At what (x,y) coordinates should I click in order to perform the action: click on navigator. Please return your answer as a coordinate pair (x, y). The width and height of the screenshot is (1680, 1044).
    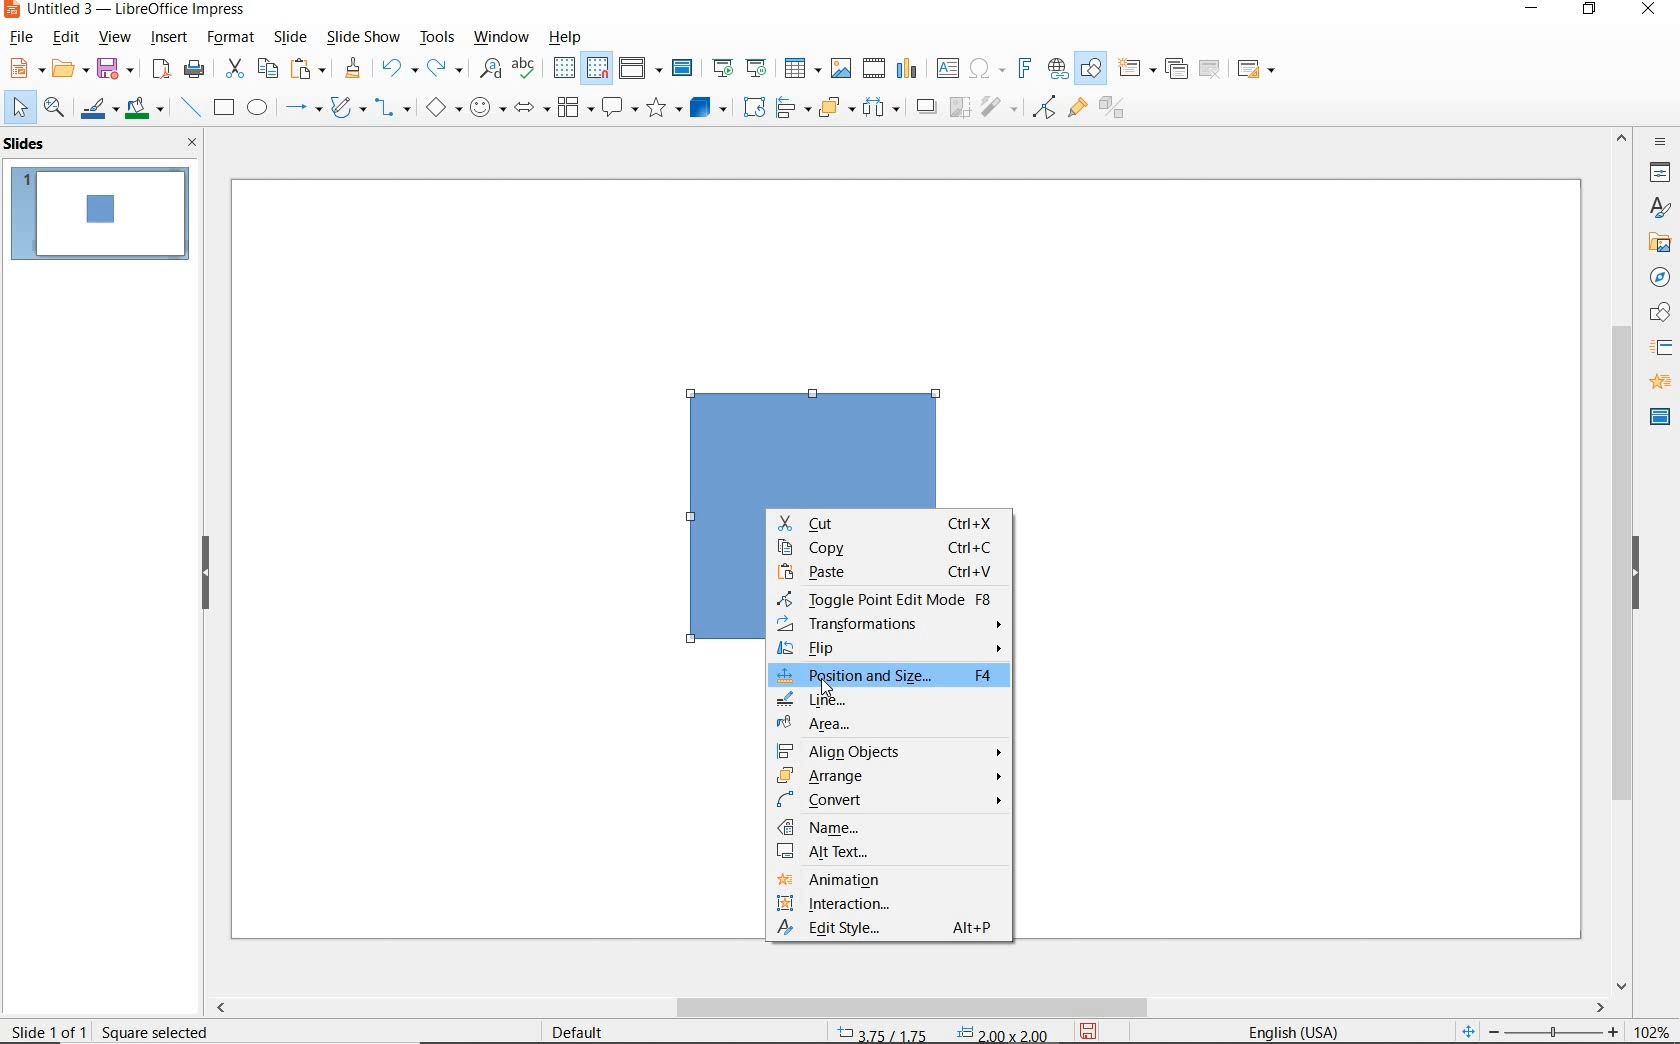
    Looking at the image, I should click on (1660, 276).